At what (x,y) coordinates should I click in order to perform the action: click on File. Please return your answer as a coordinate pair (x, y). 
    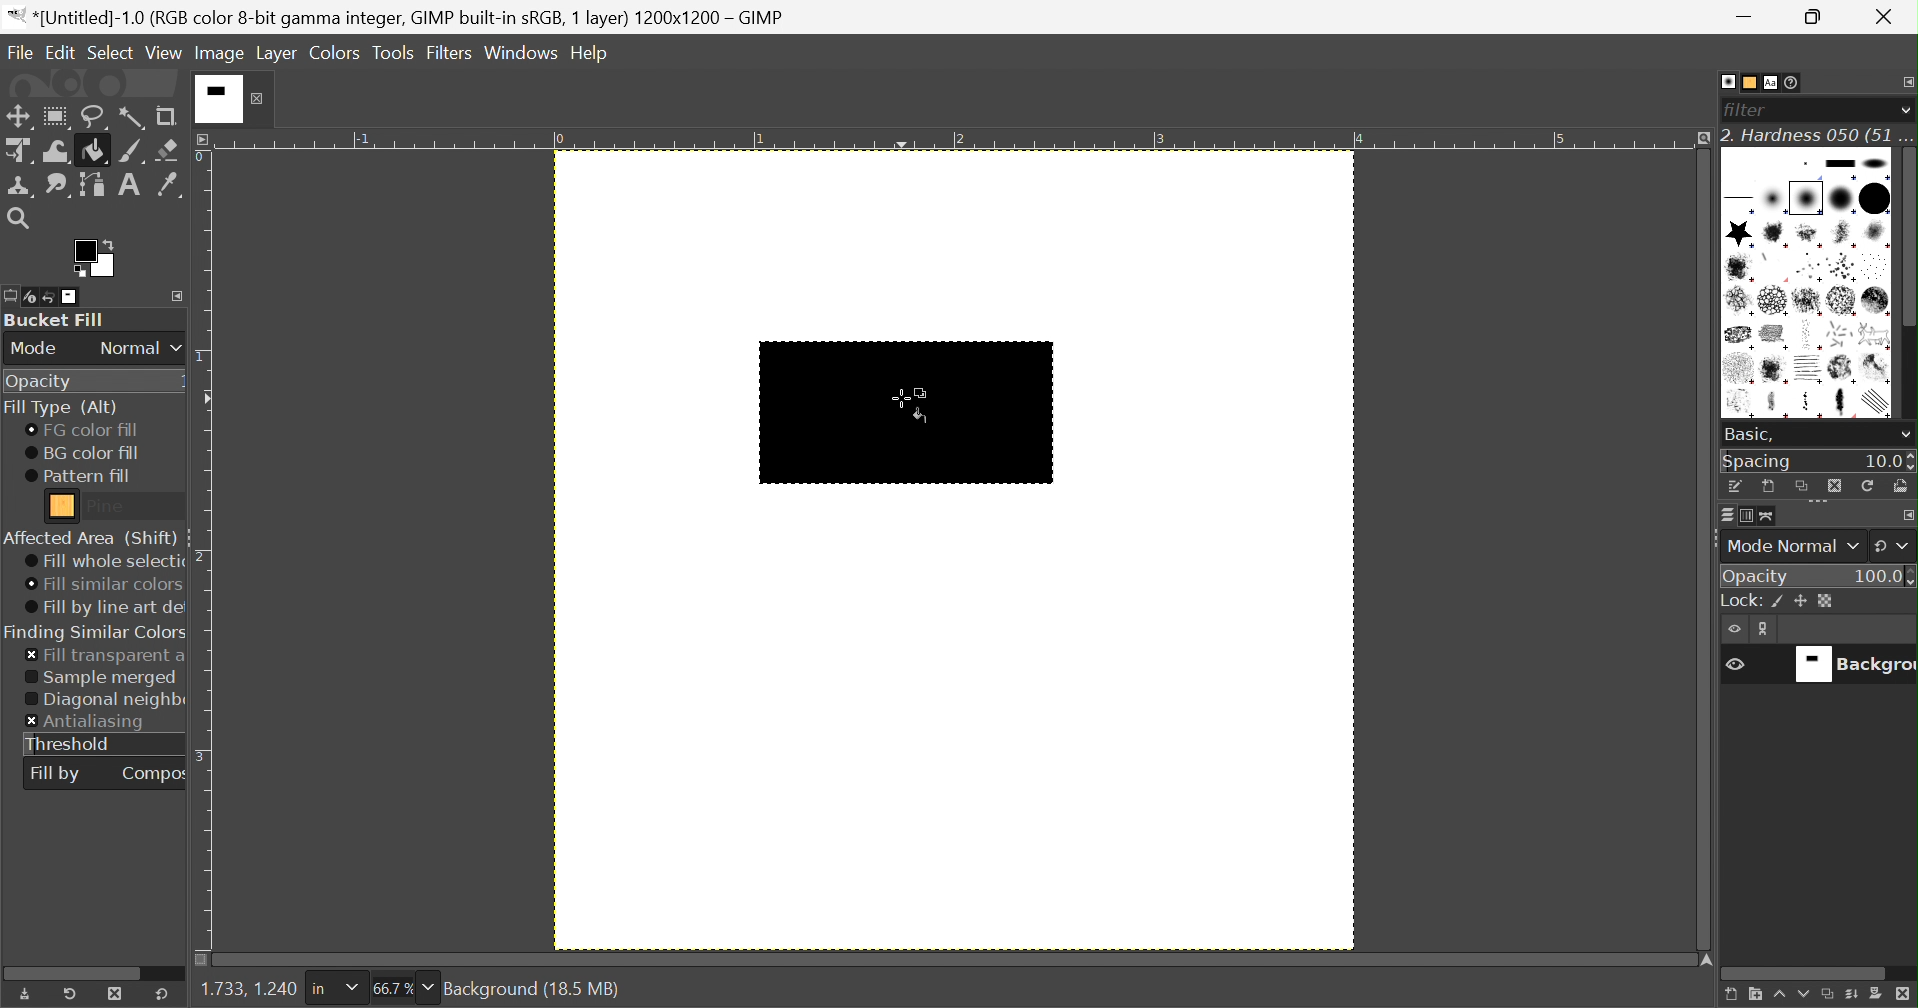
    Looking at the image, I should click on (18, 48).